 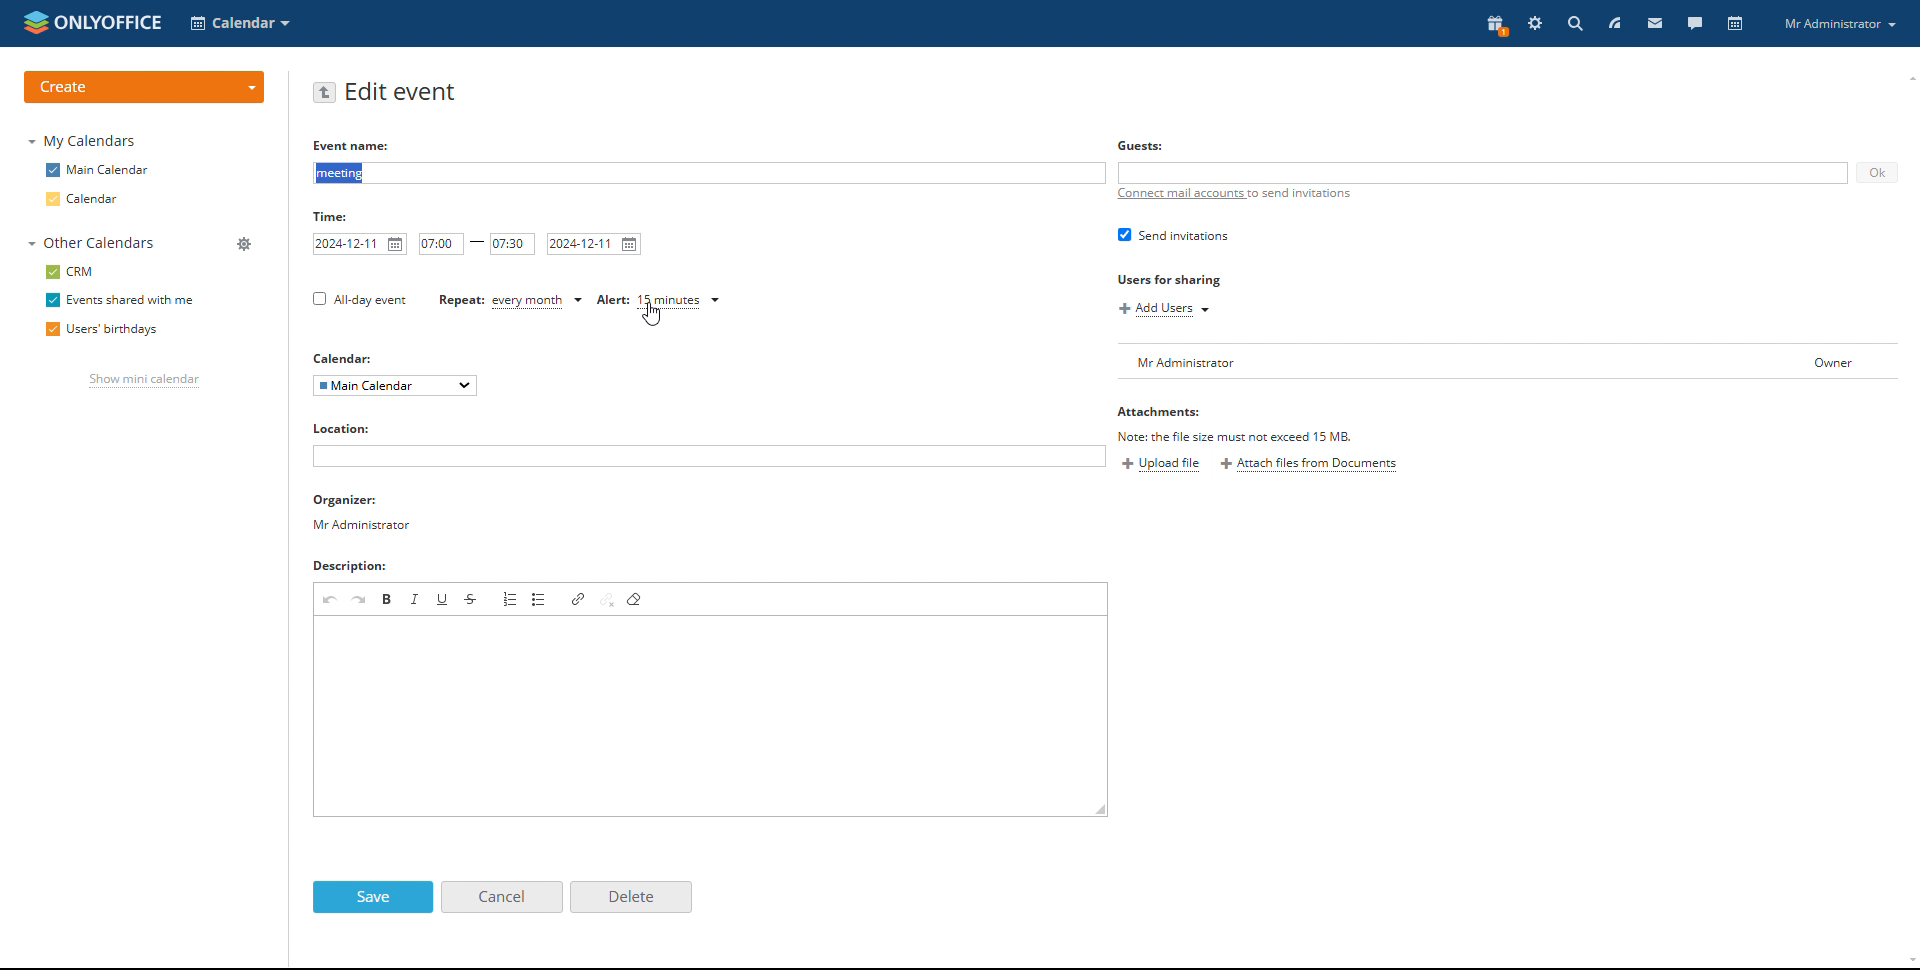 I want to click on add guests, so click(x=1484, y=172).